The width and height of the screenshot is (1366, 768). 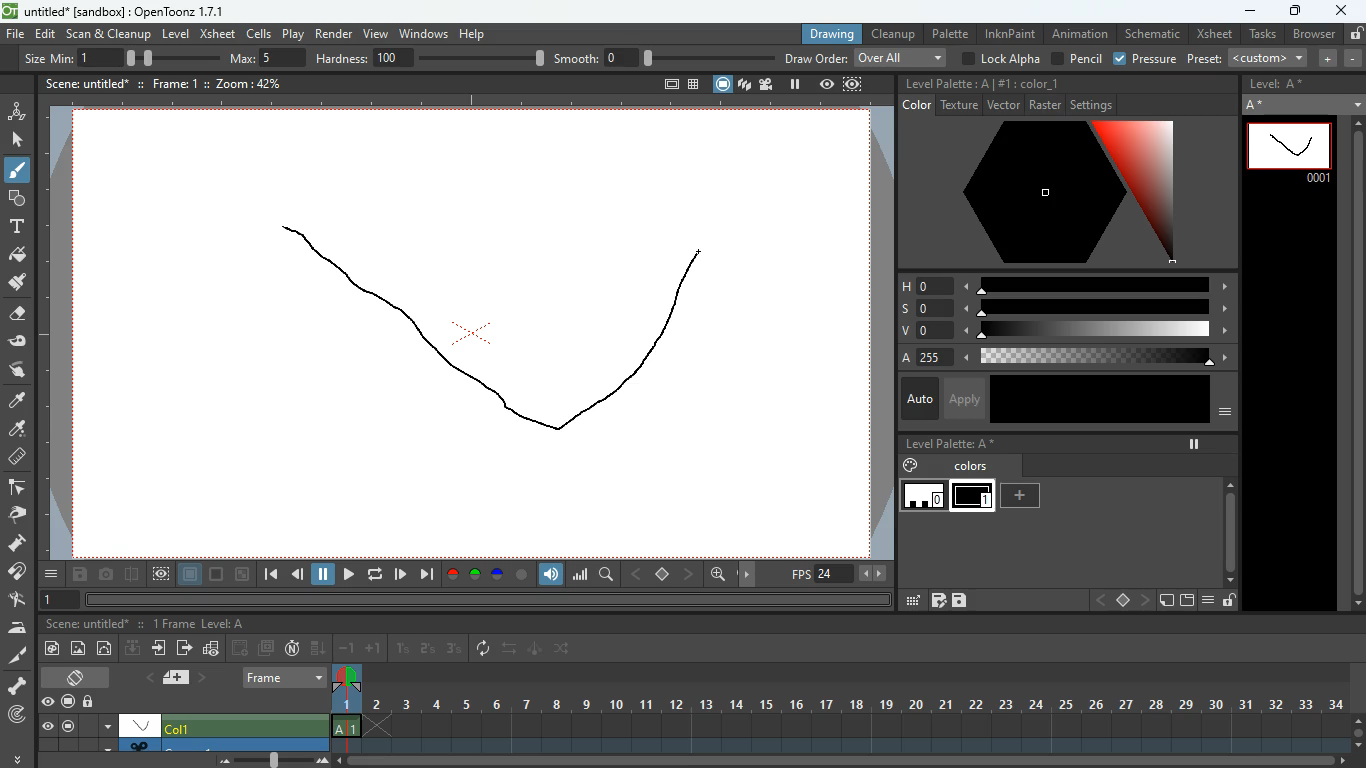 What do you see at coordinates (16, 458) in the screenshot?
I see `measure` at bounding box center [16, 458].